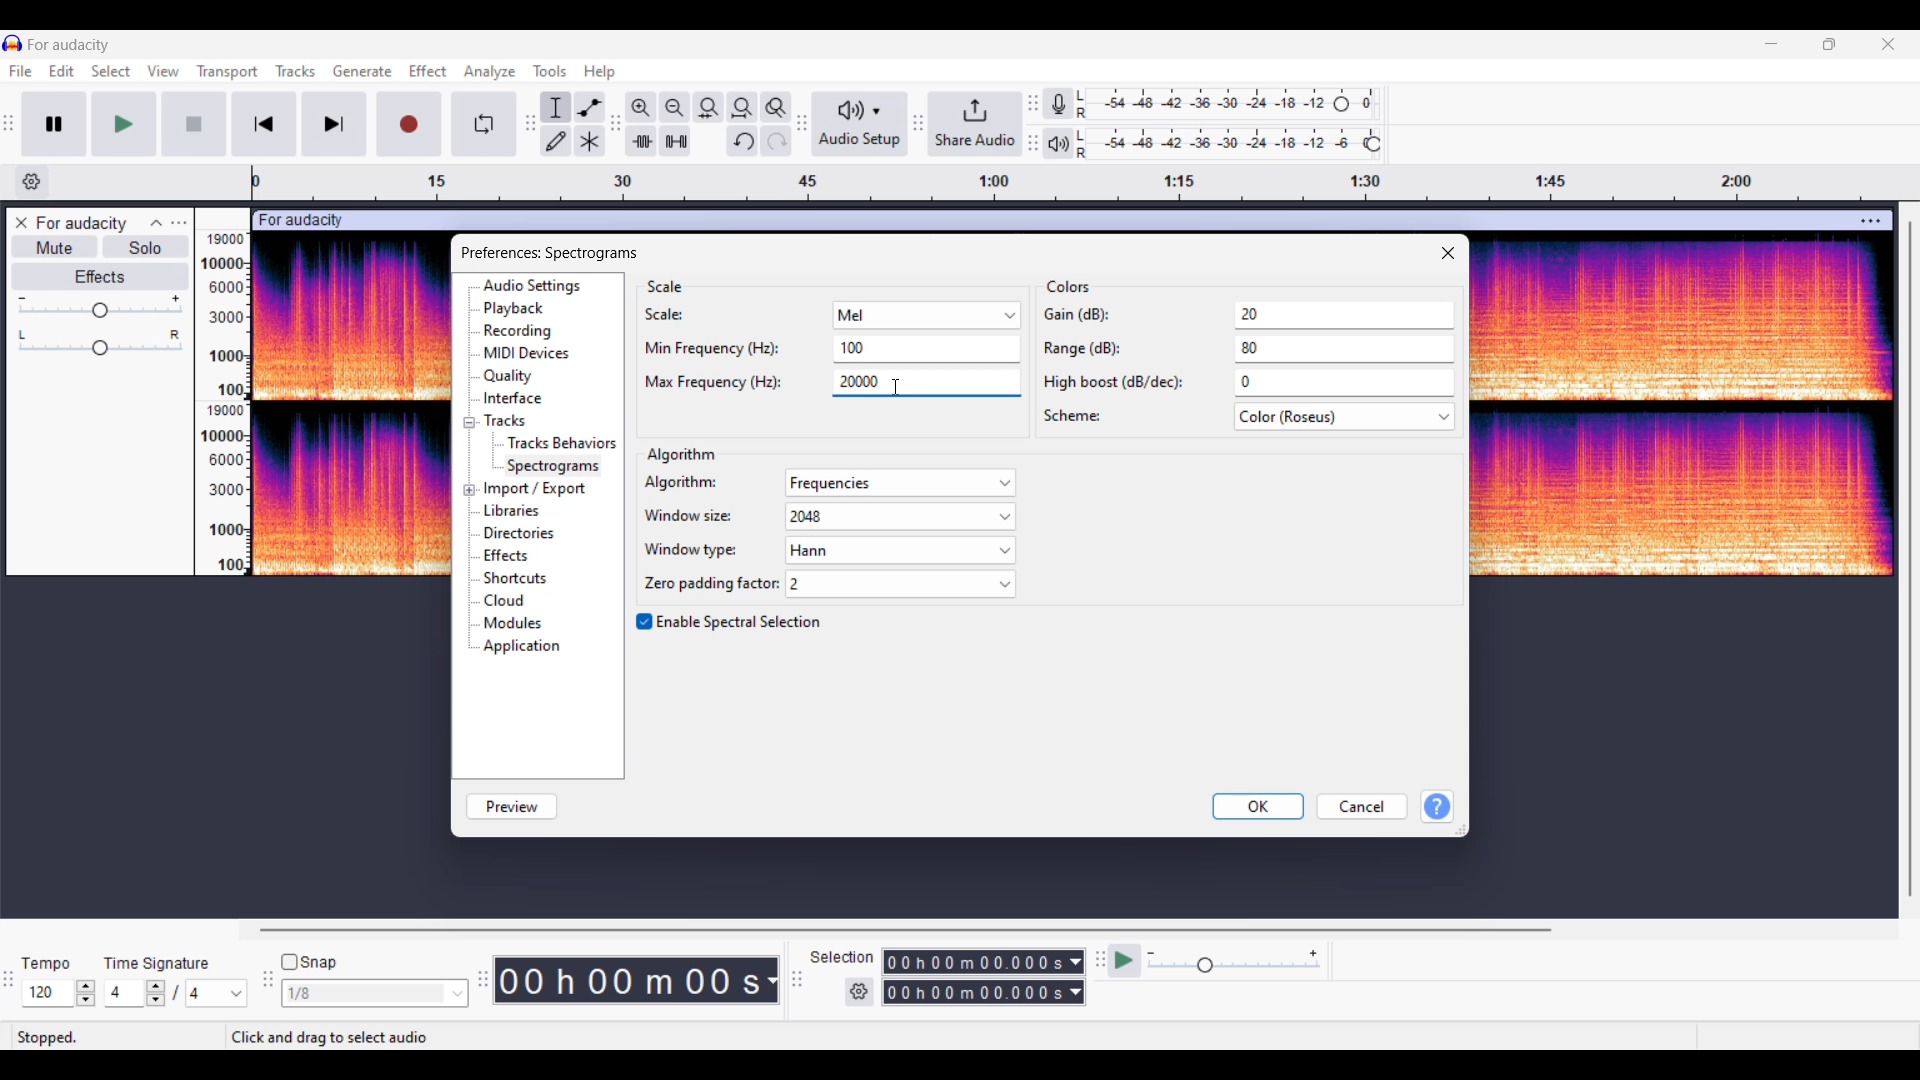  What do you see at coordinates (1227, 143) in the screenshot?
I see `Playback level` at bounding box center [1227, 143].